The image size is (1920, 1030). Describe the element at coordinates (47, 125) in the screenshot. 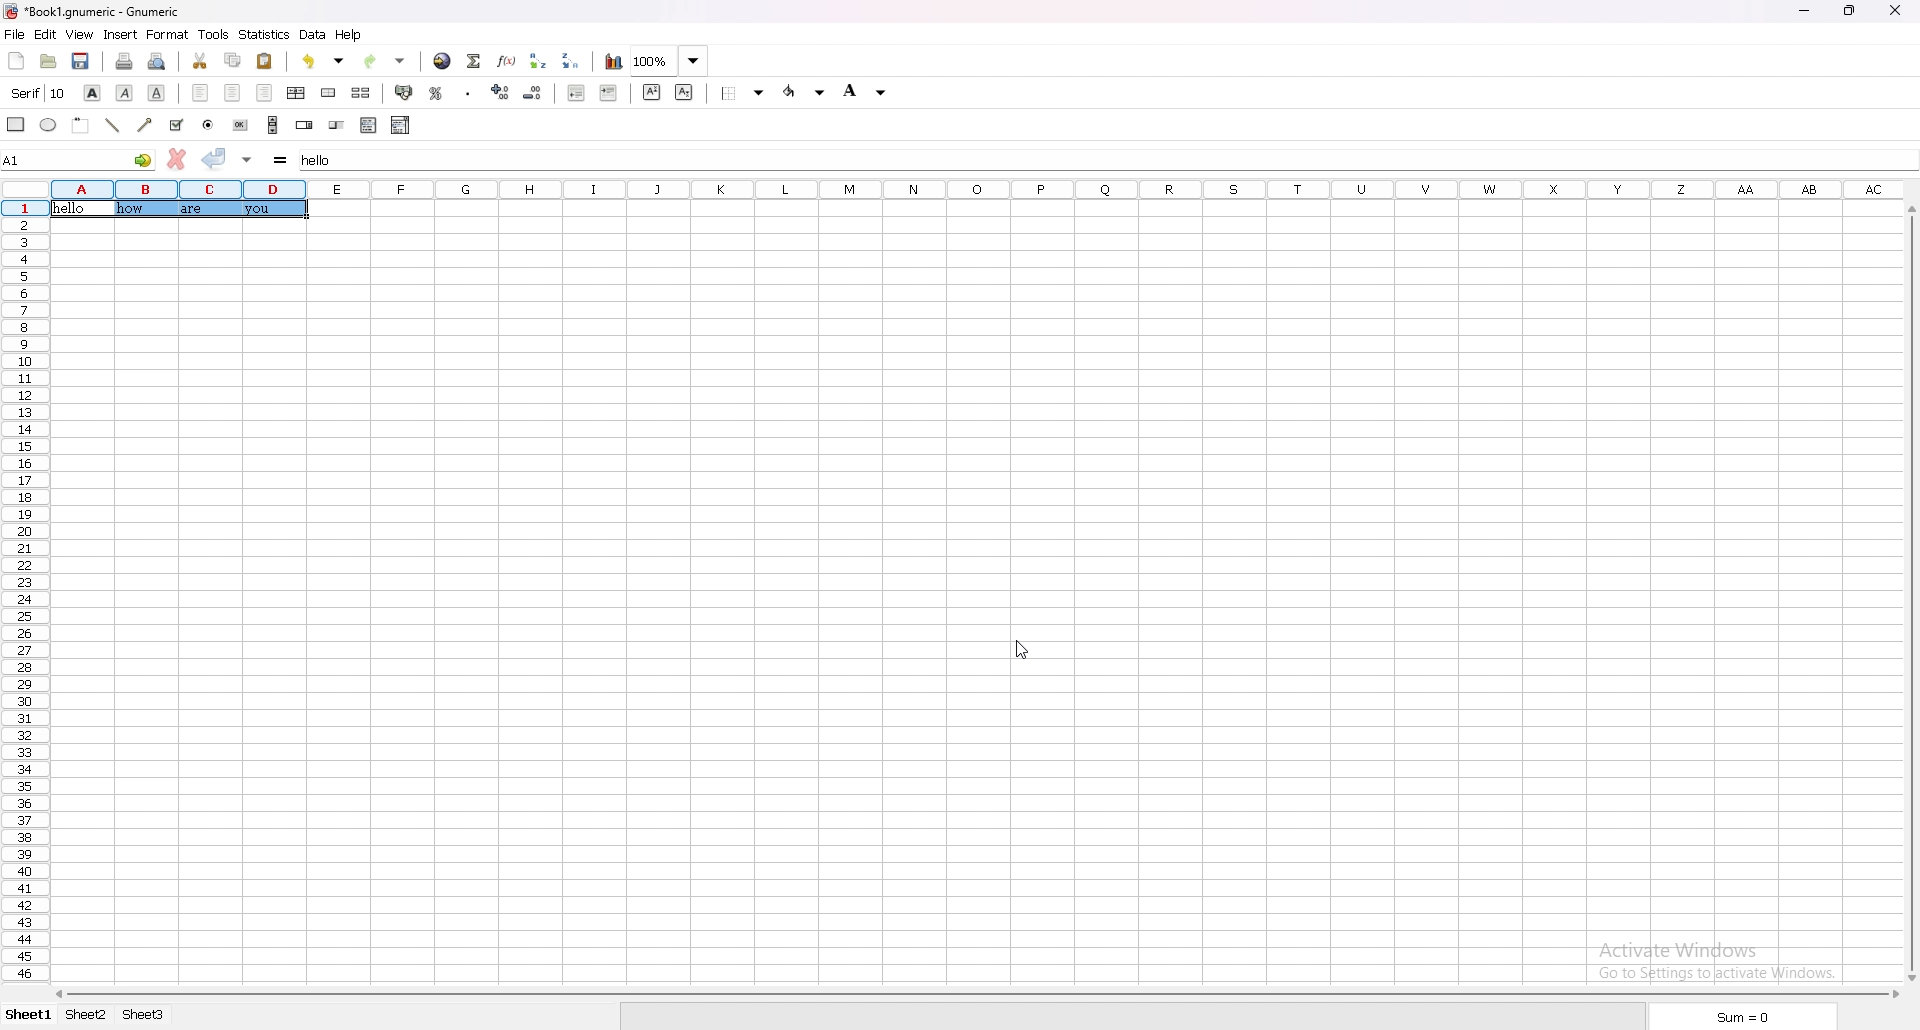

I see `ellipse` at that location.